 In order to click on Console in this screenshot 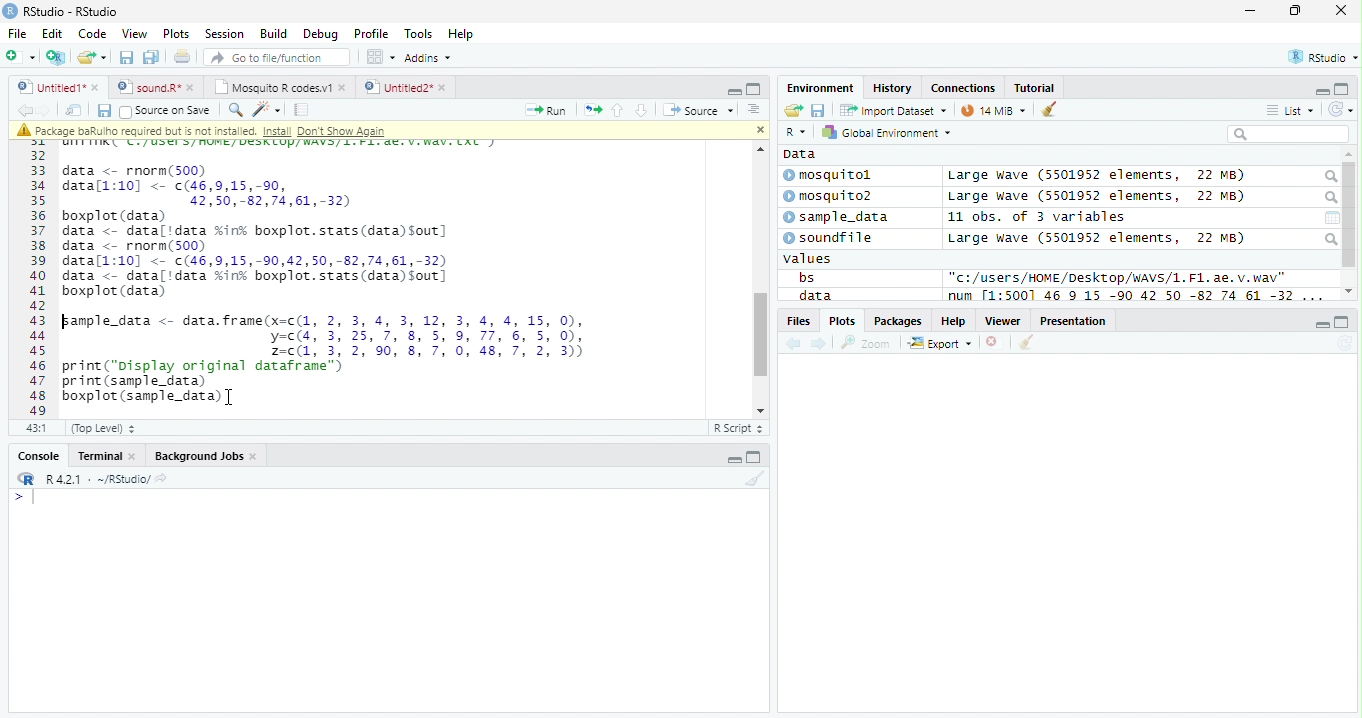, I will do `click(35, 455)`.